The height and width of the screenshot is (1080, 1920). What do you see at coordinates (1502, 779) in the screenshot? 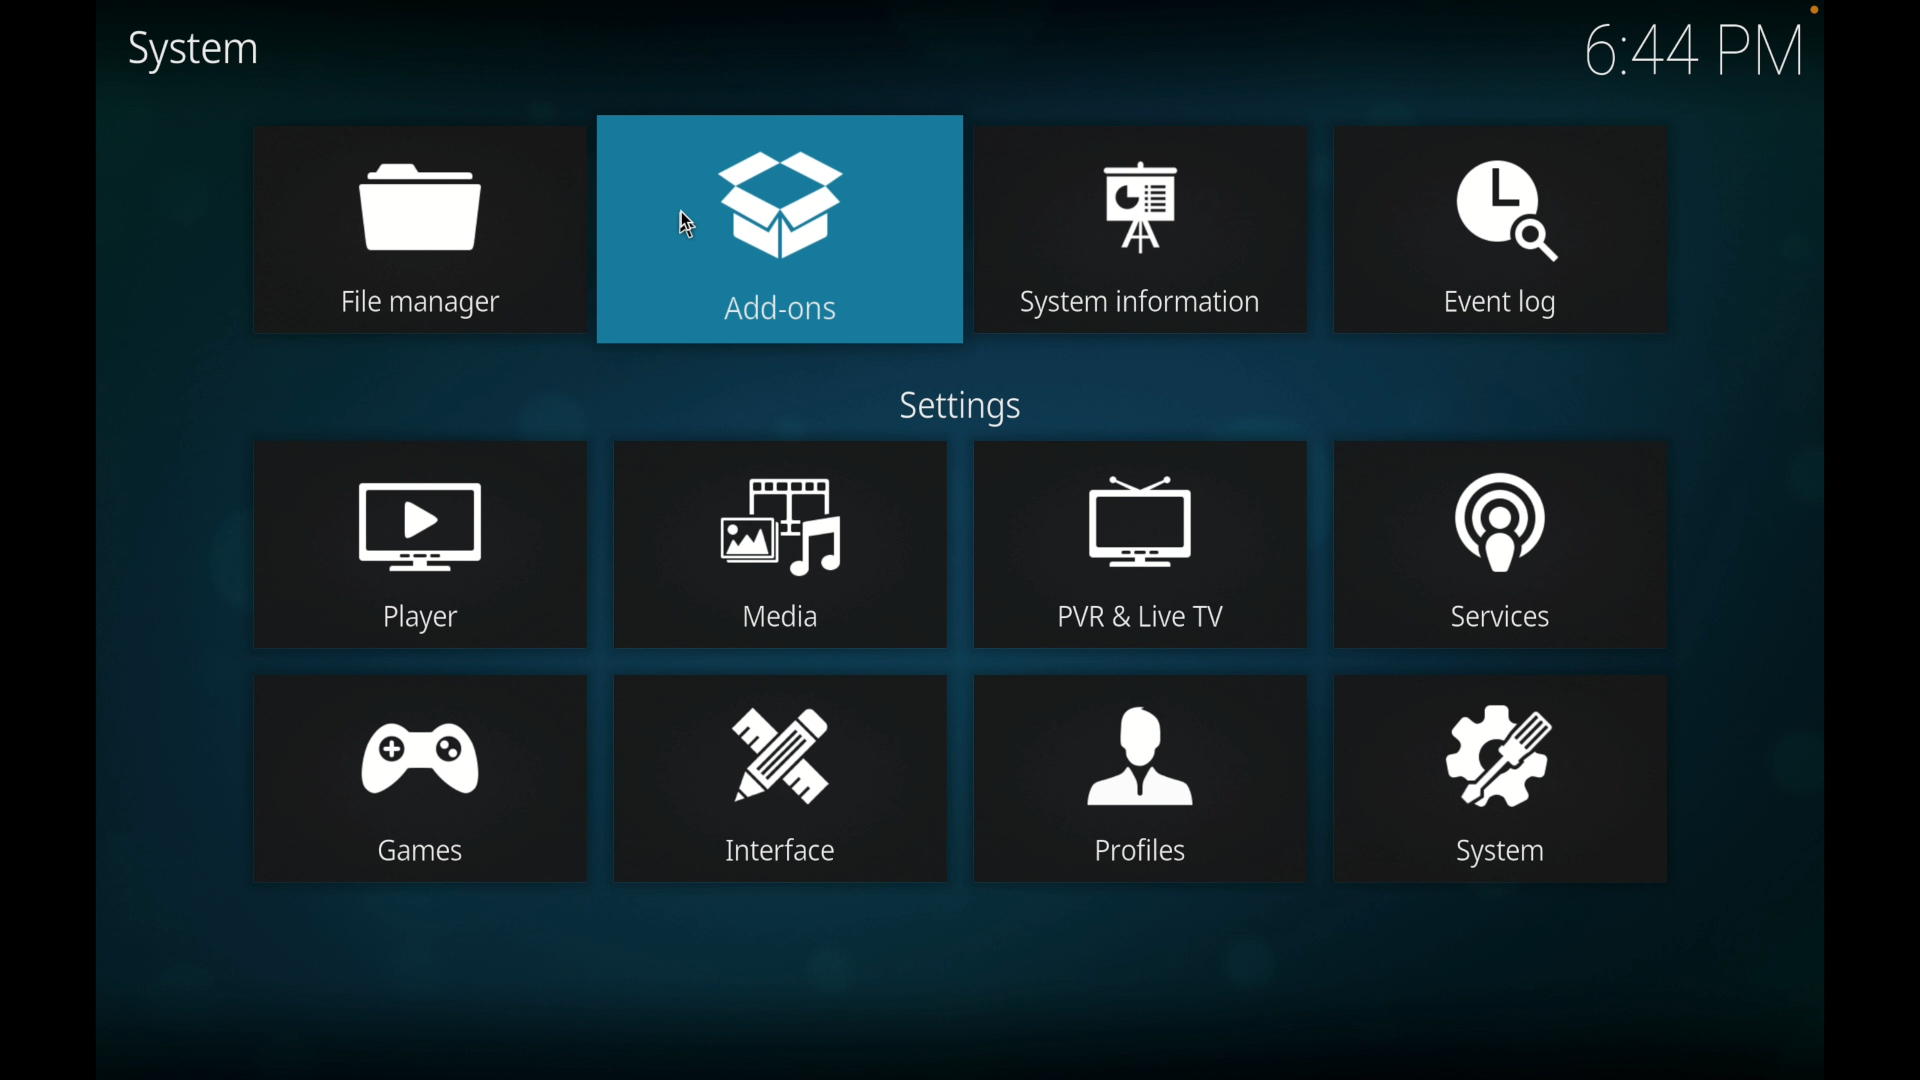
I see `system` at bounding box center [1502, 779].